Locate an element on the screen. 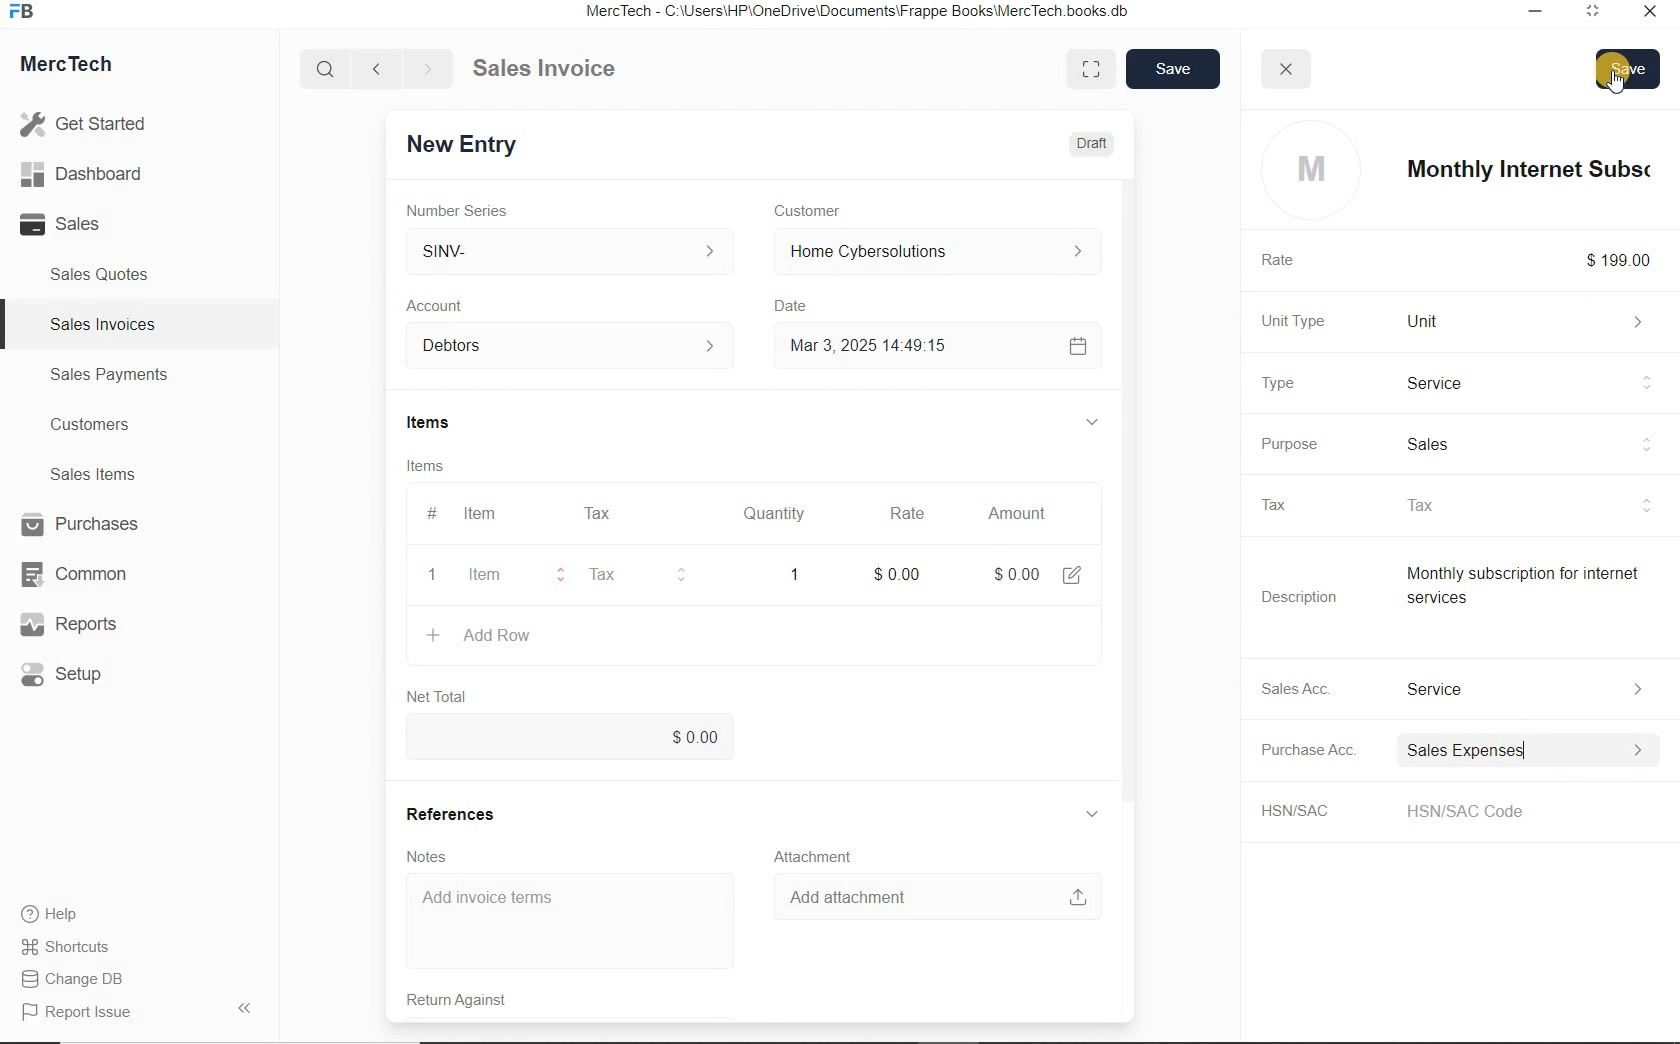 Image resolution: width=1680 pixels, height=1044 pixels. Rate is located at coordinates (1273, 261).